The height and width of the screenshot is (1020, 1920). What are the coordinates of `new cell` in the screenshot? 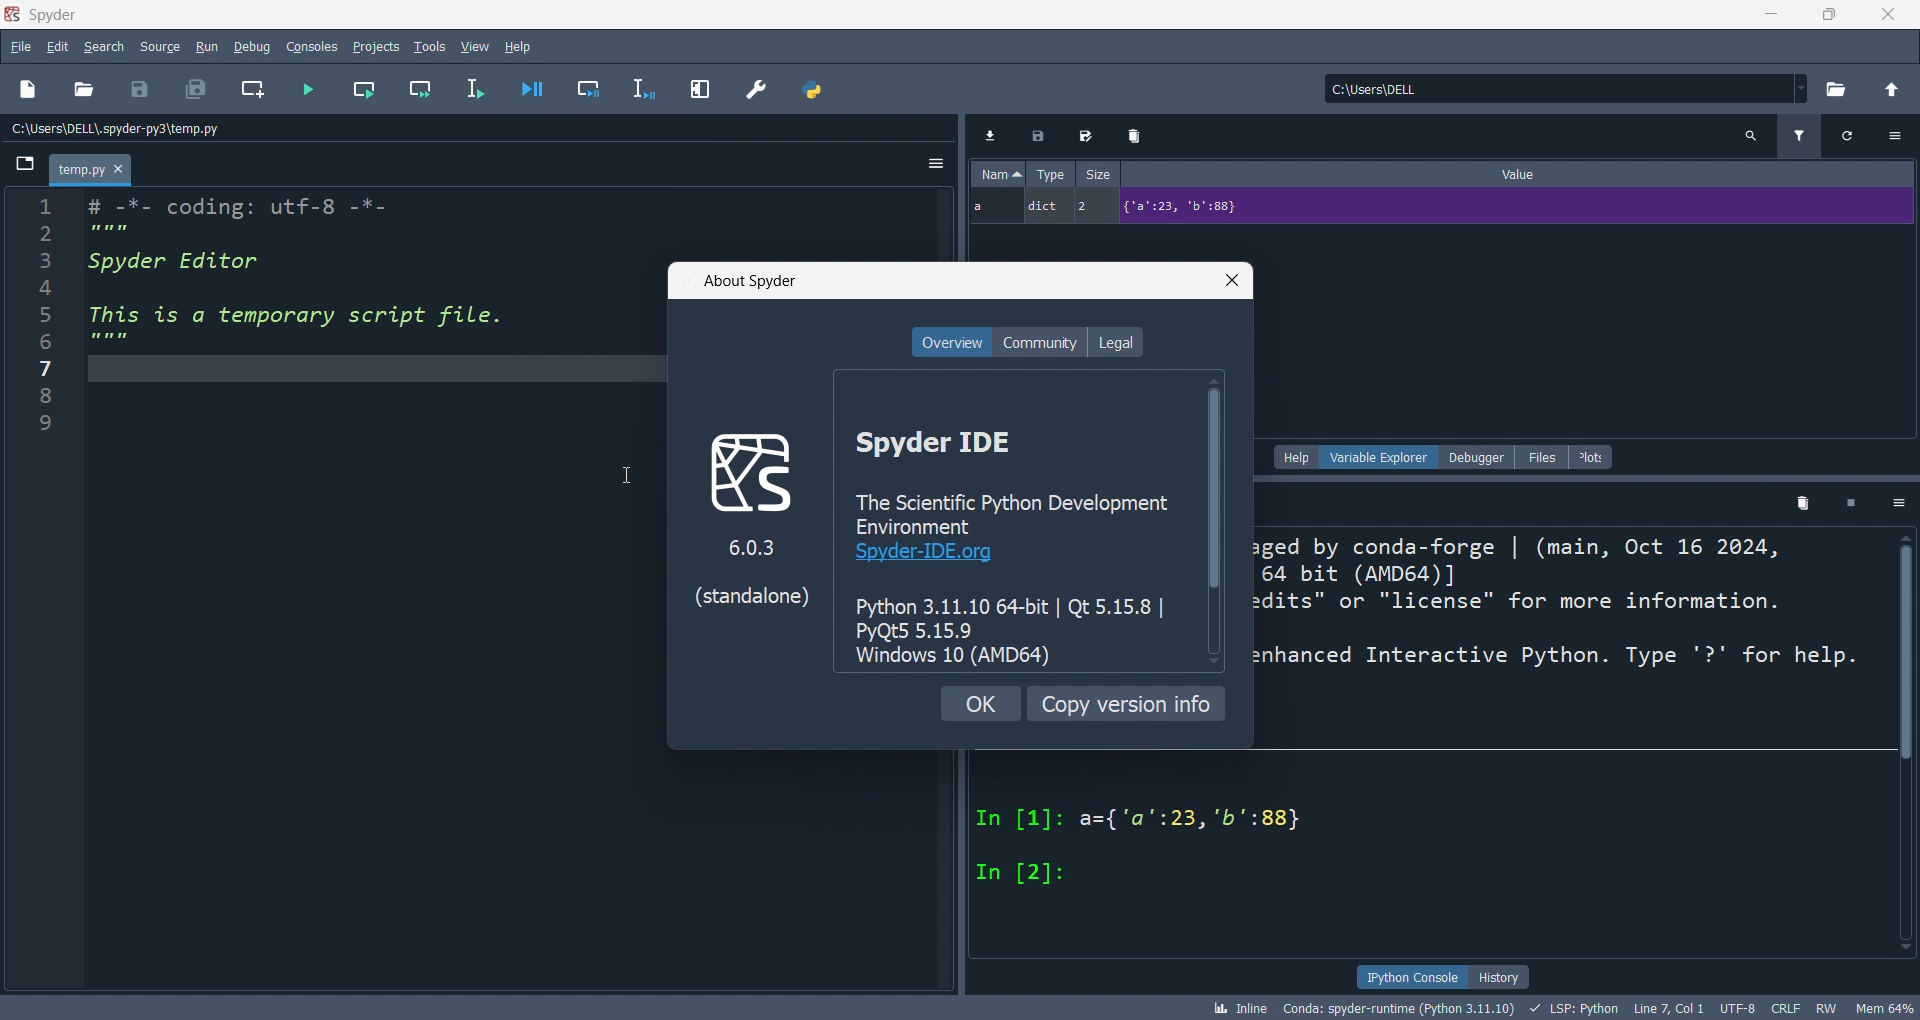 It's located at (254, 90).